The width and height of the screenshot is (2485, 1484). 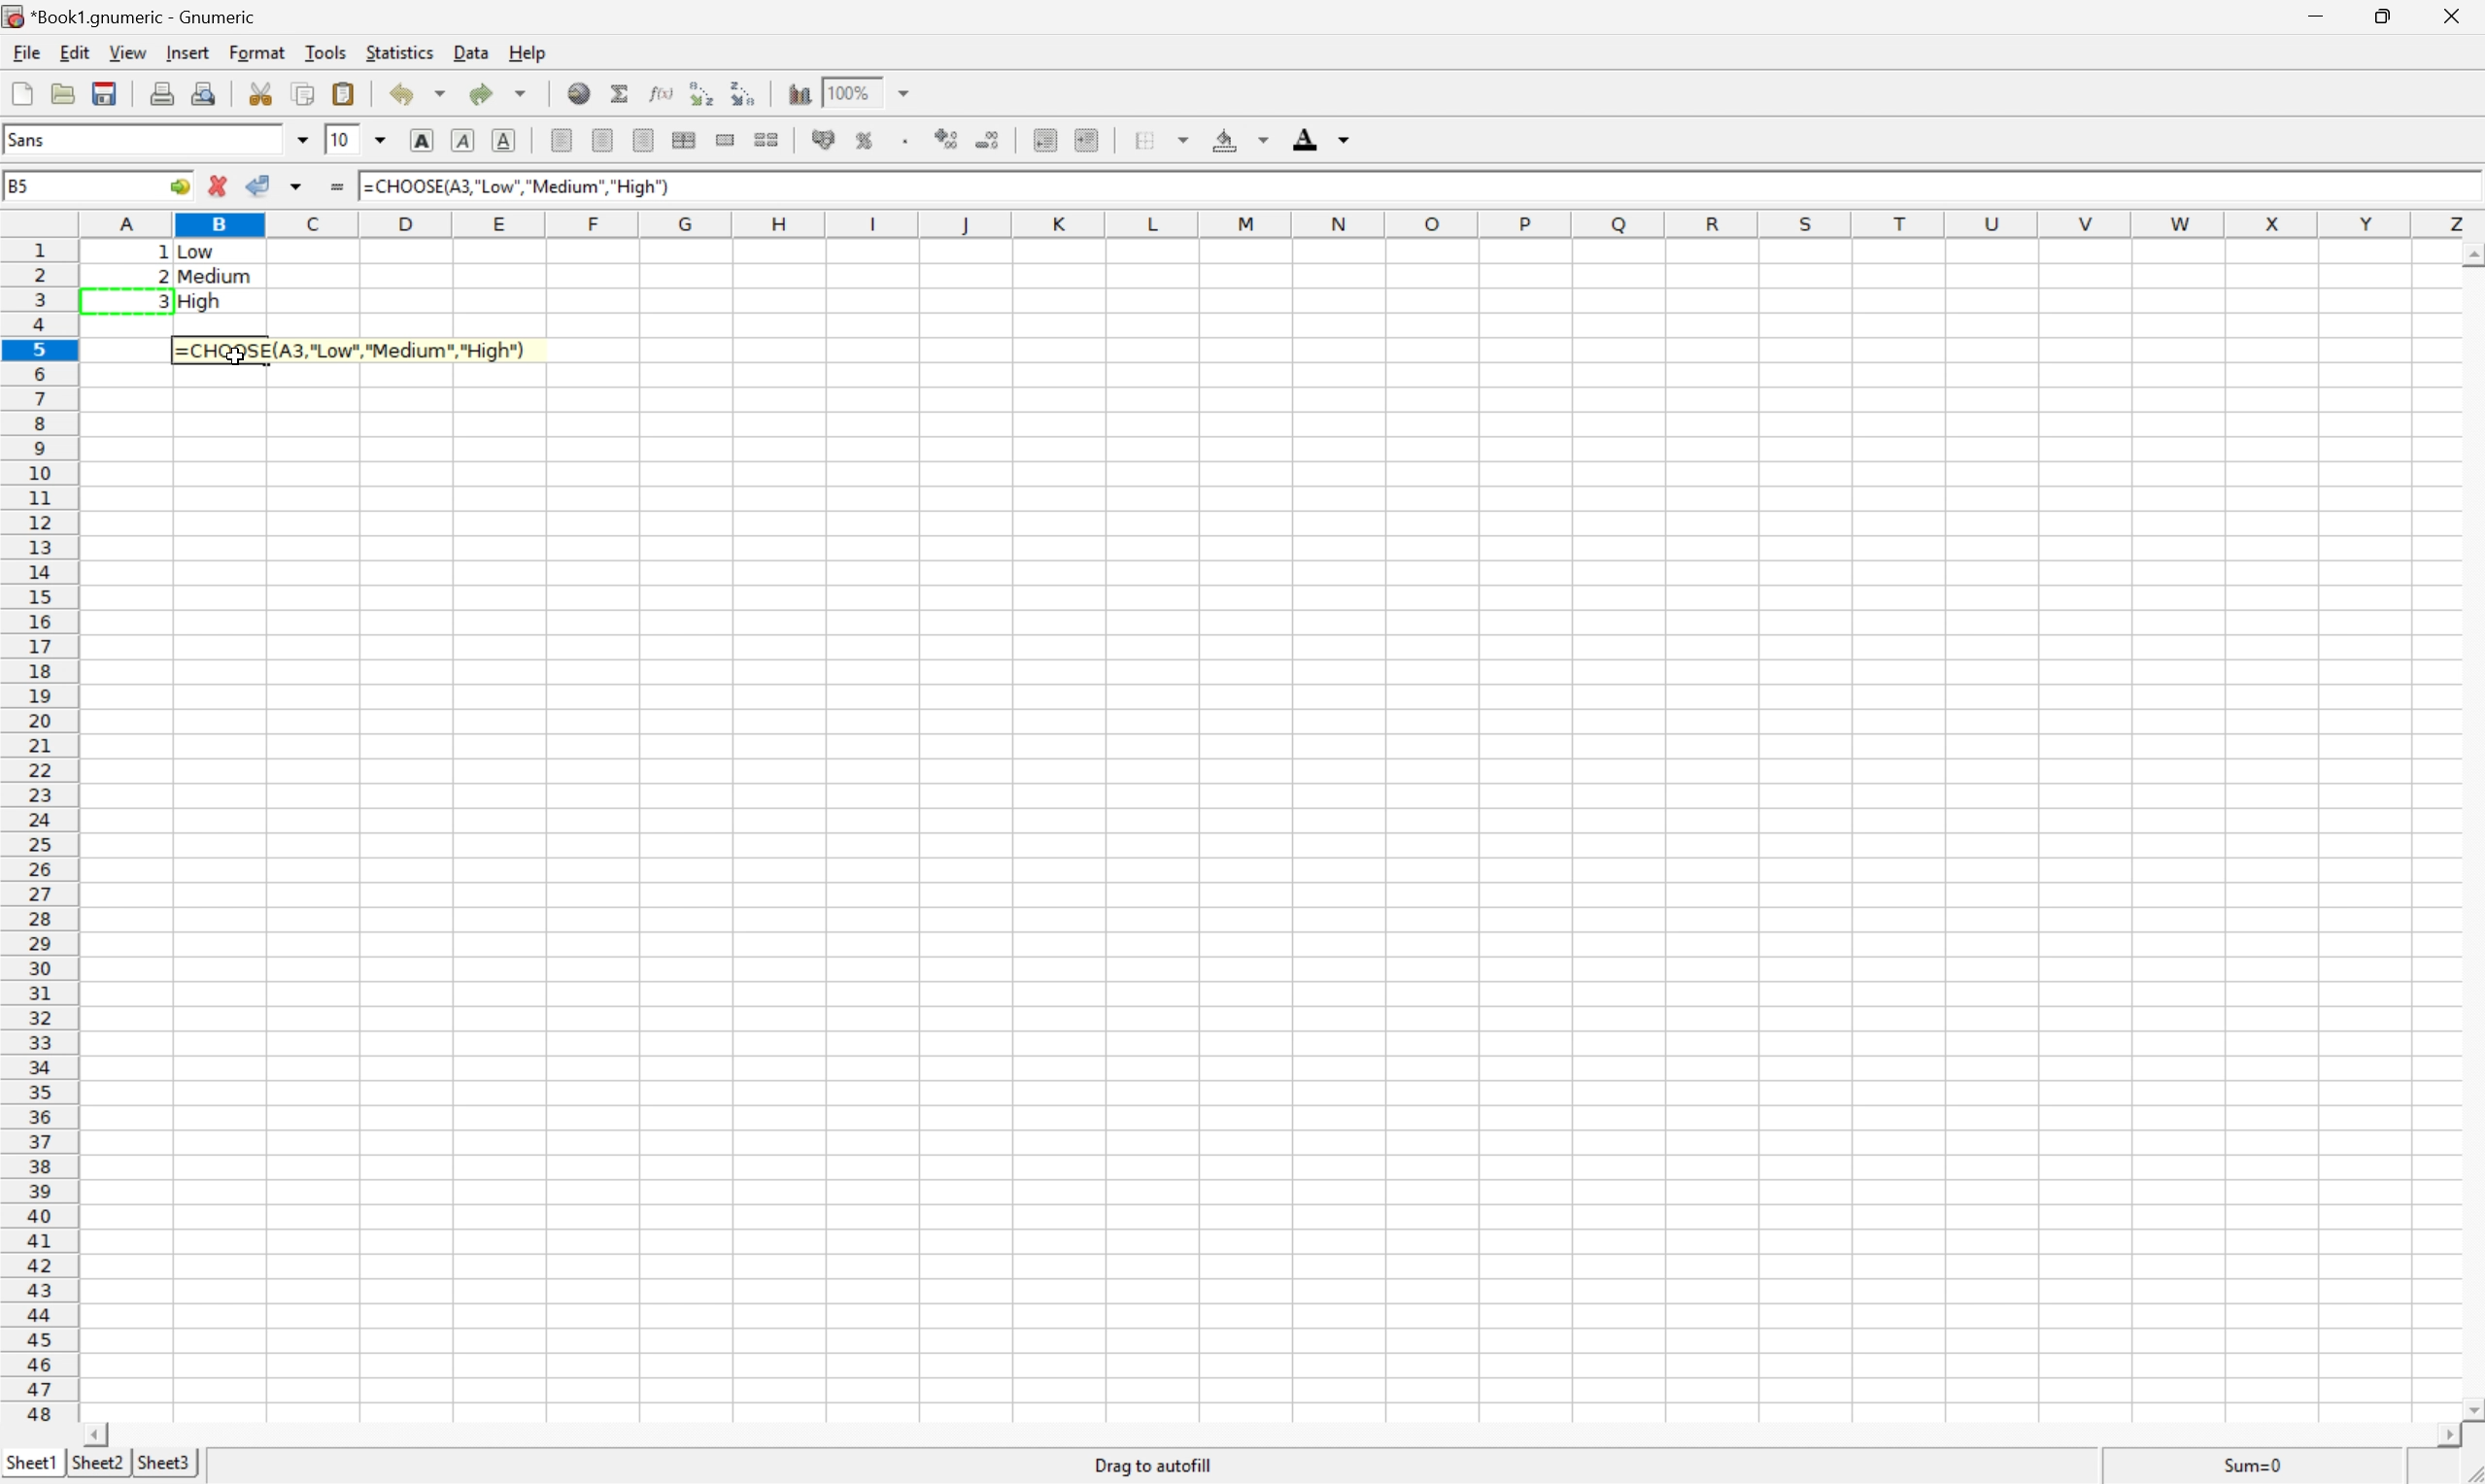 What do you see at coordinates (215, 278) in the screenshot?
I see `Medium` at bounding box center [215, 278].